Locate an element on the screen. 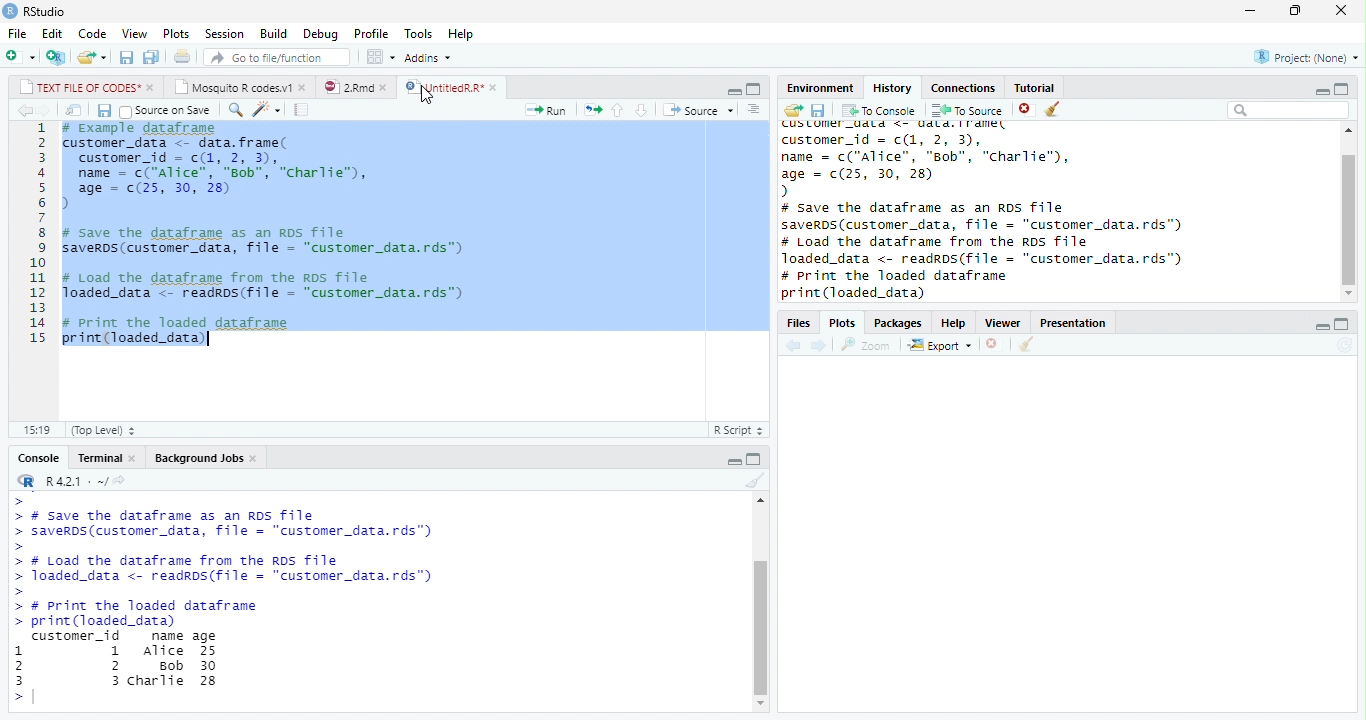  clean is located at coordinates (1027, 344).